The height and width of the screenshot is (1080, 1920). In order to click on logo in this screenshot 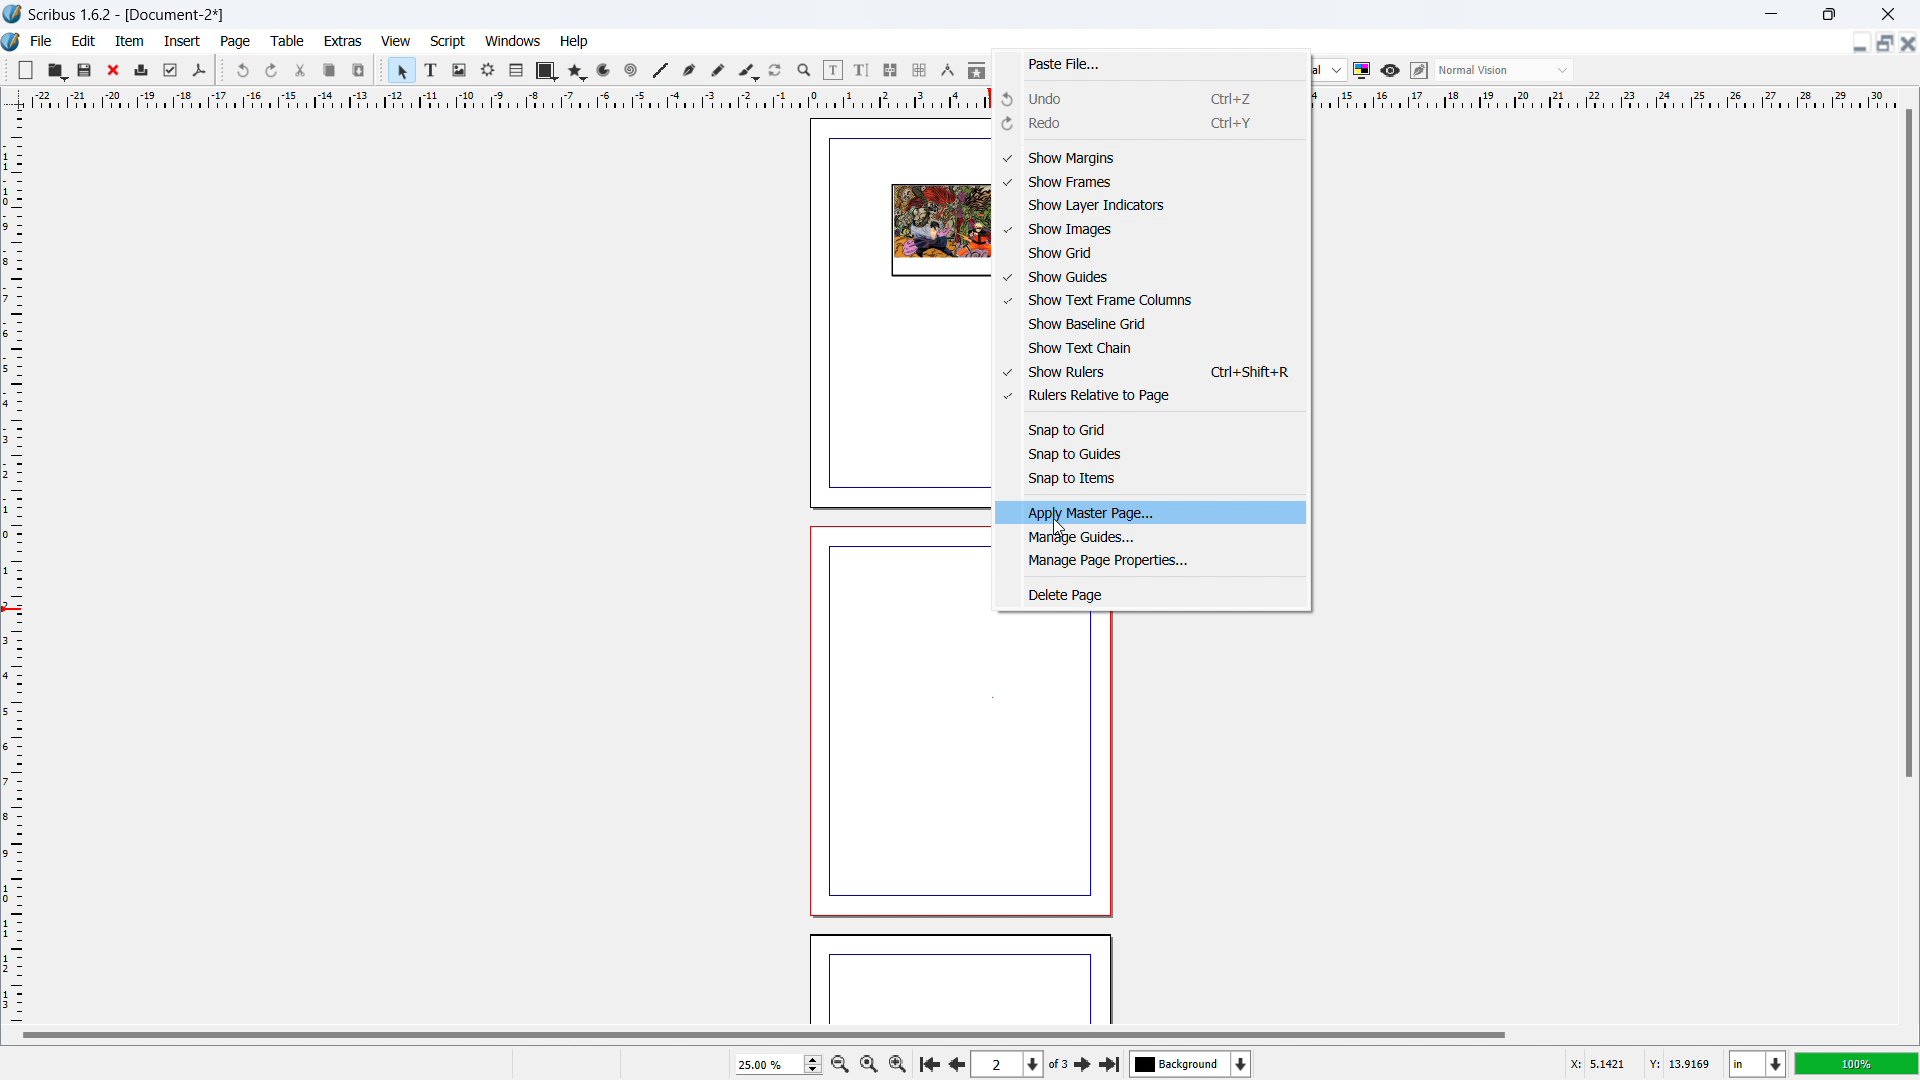, I will do `click(12, 43)`.